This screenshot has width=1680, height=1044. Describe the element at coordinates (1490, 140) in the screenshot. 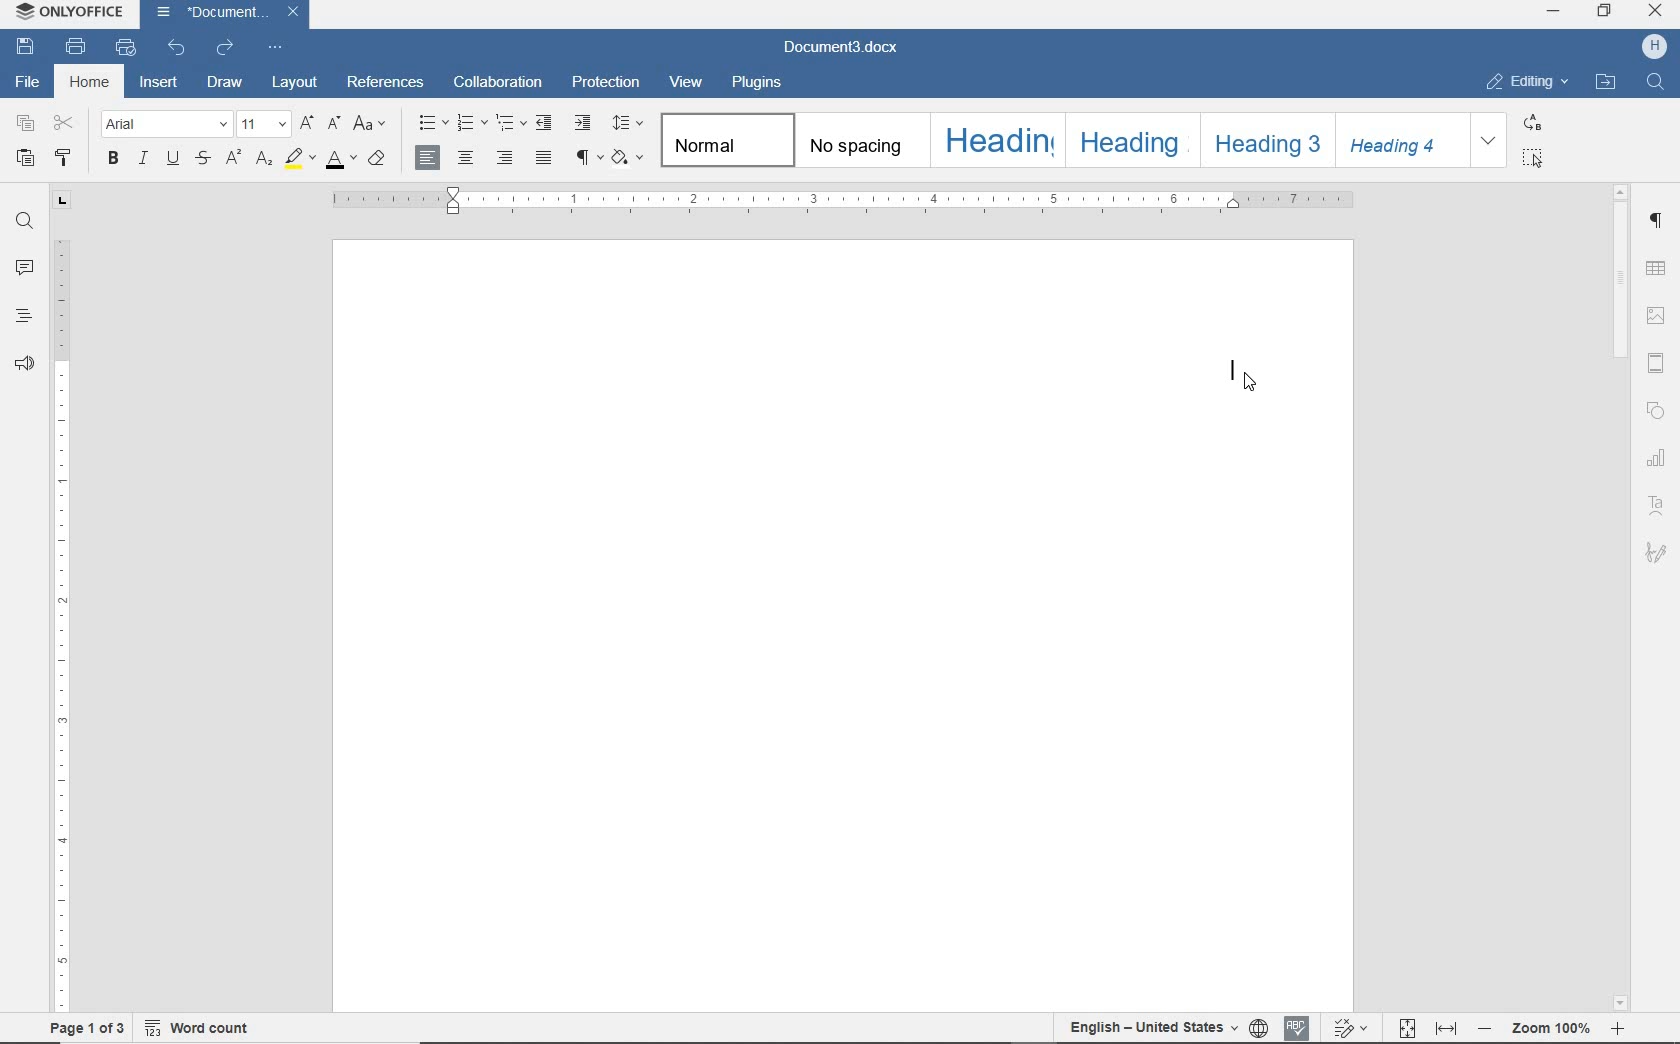

I see `EXPAND` at that location.